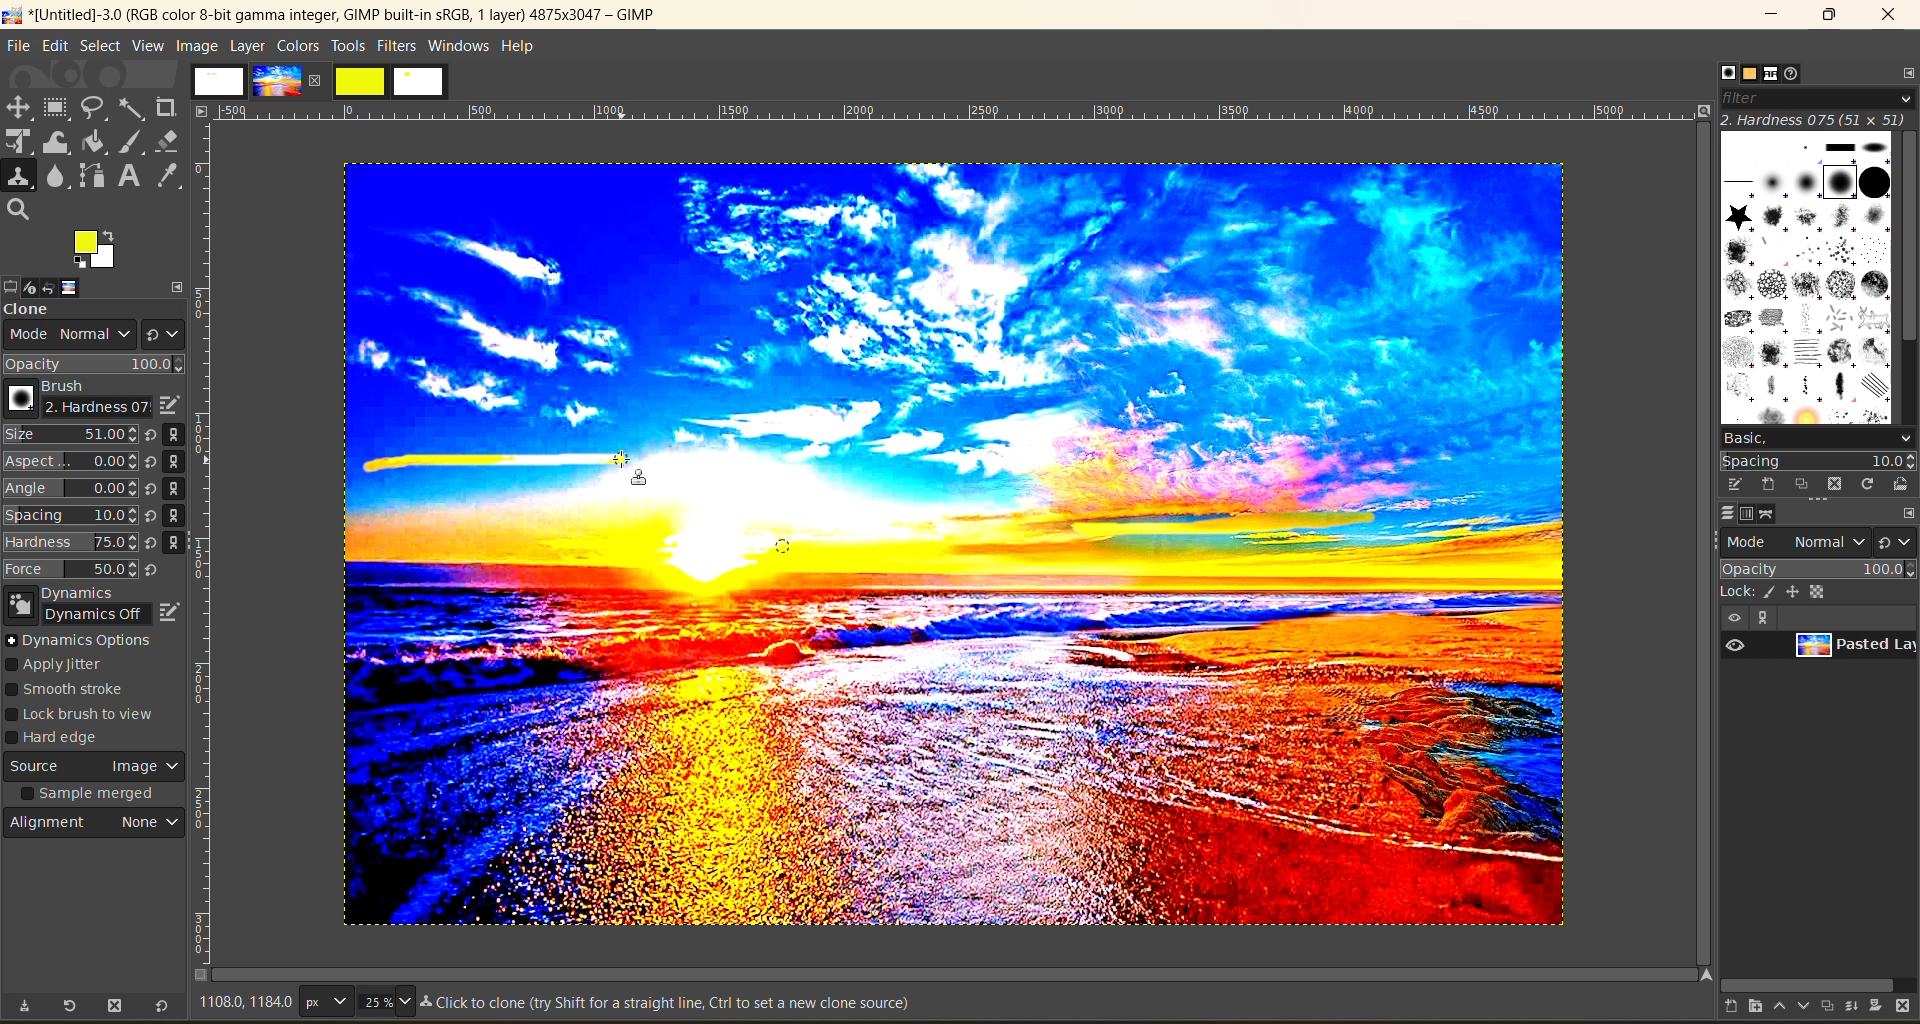  I want to click on images, so click(219, 81).